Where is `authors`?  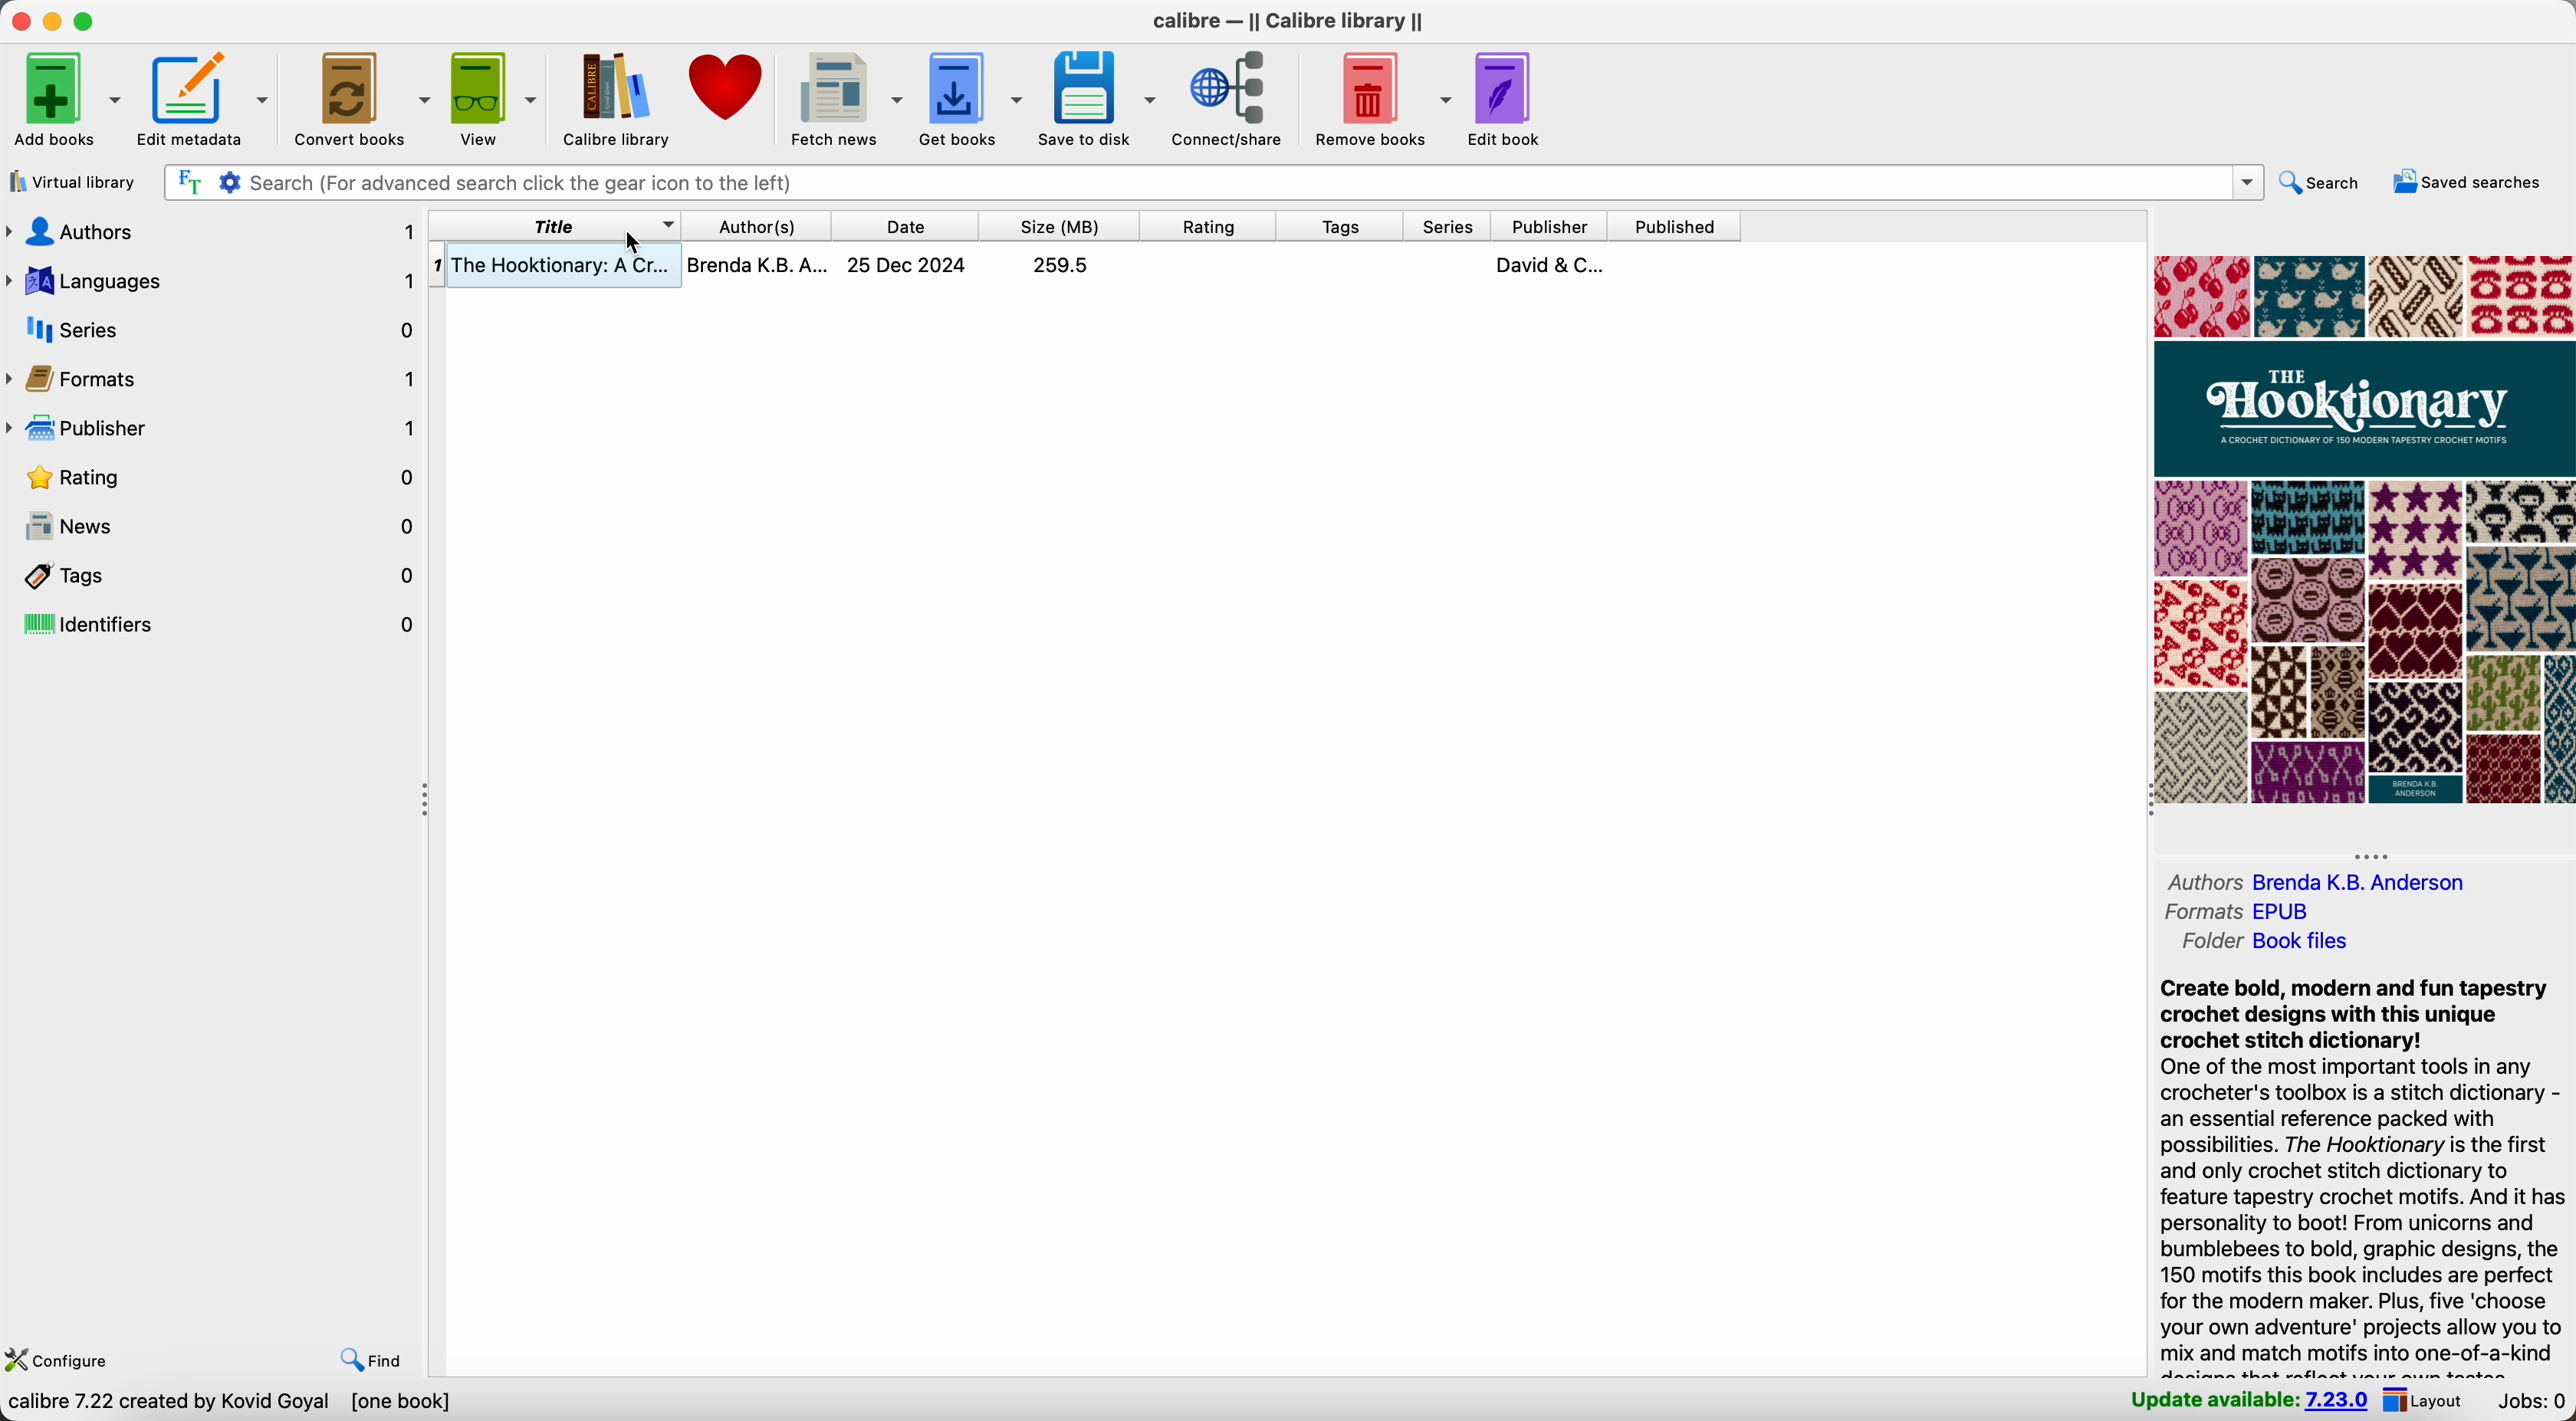 authors is located at coordinates (2323, 881).